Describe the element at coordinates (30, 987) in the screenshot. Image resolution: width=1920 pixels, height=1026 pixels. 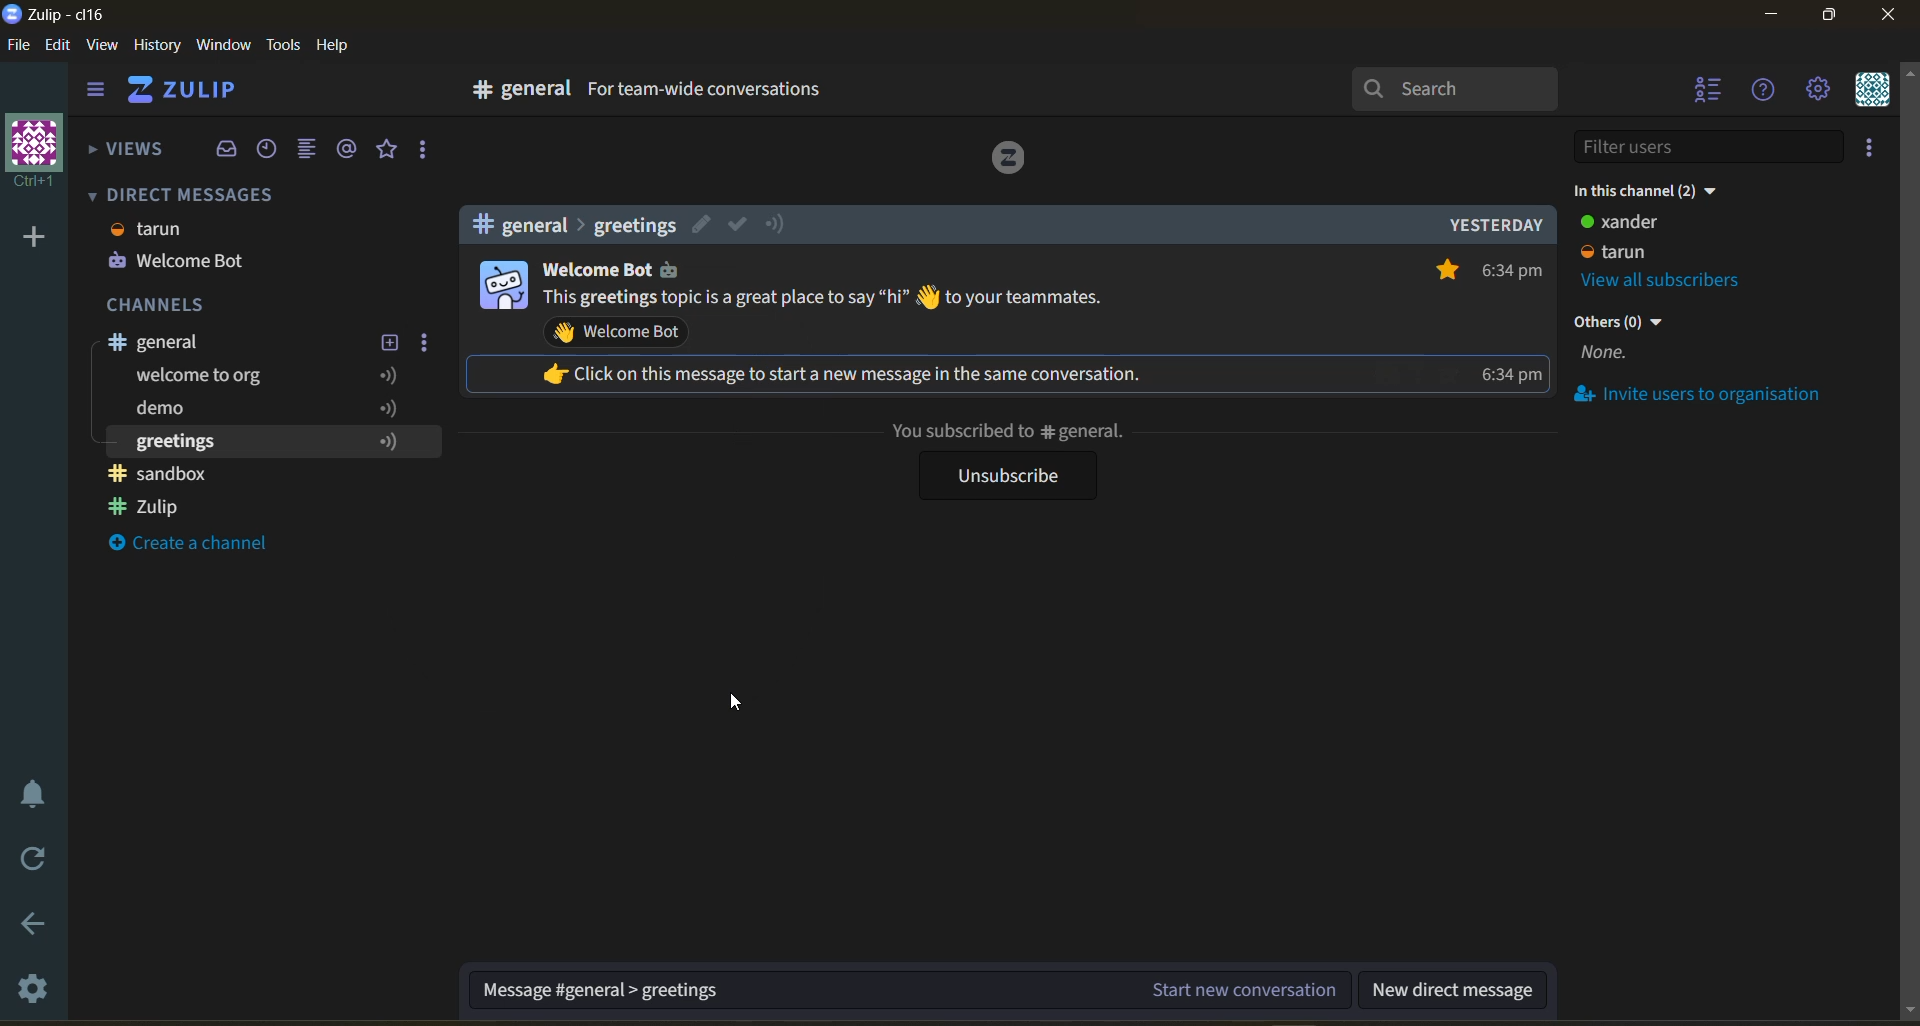
I see `settings` at that location.